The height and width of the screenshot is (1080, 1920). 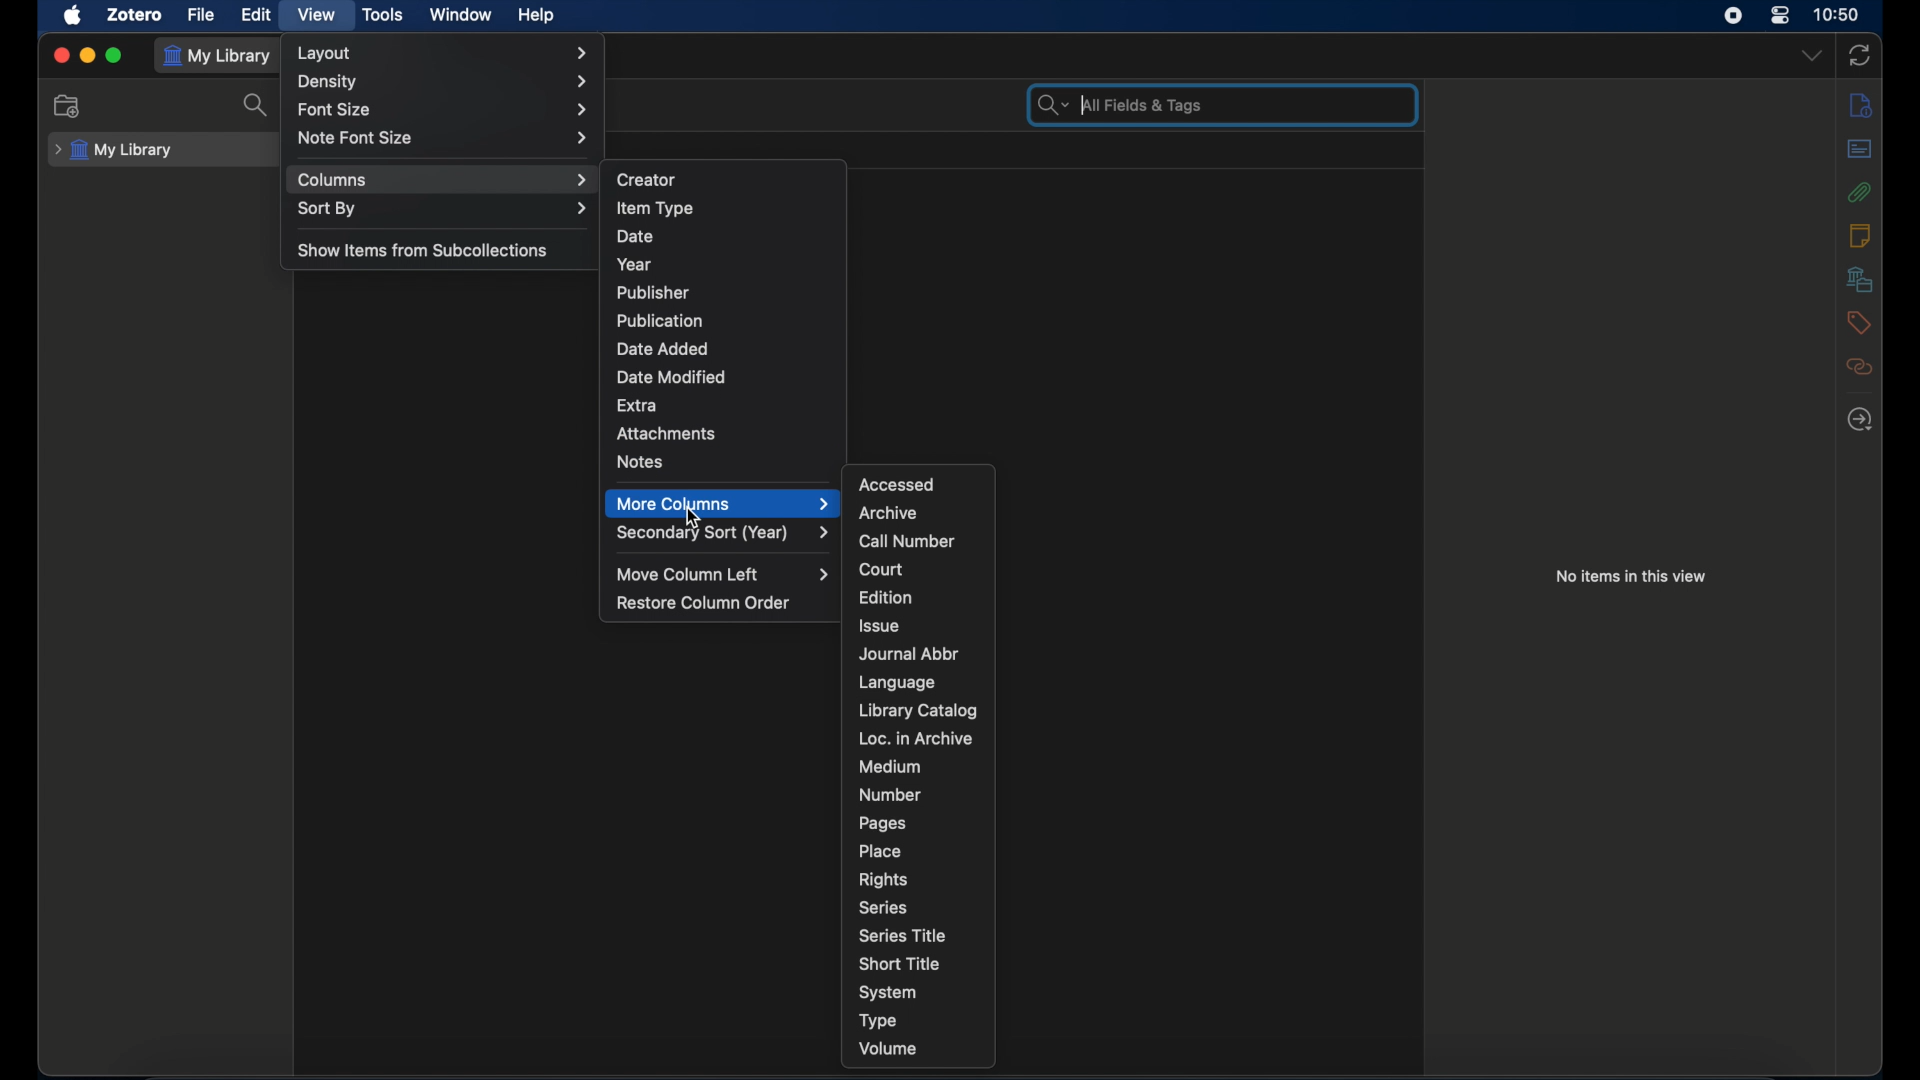 What do you see at coordinates (535, 16) in the screenshot?
I see `help` at bounding box center [535, 16].